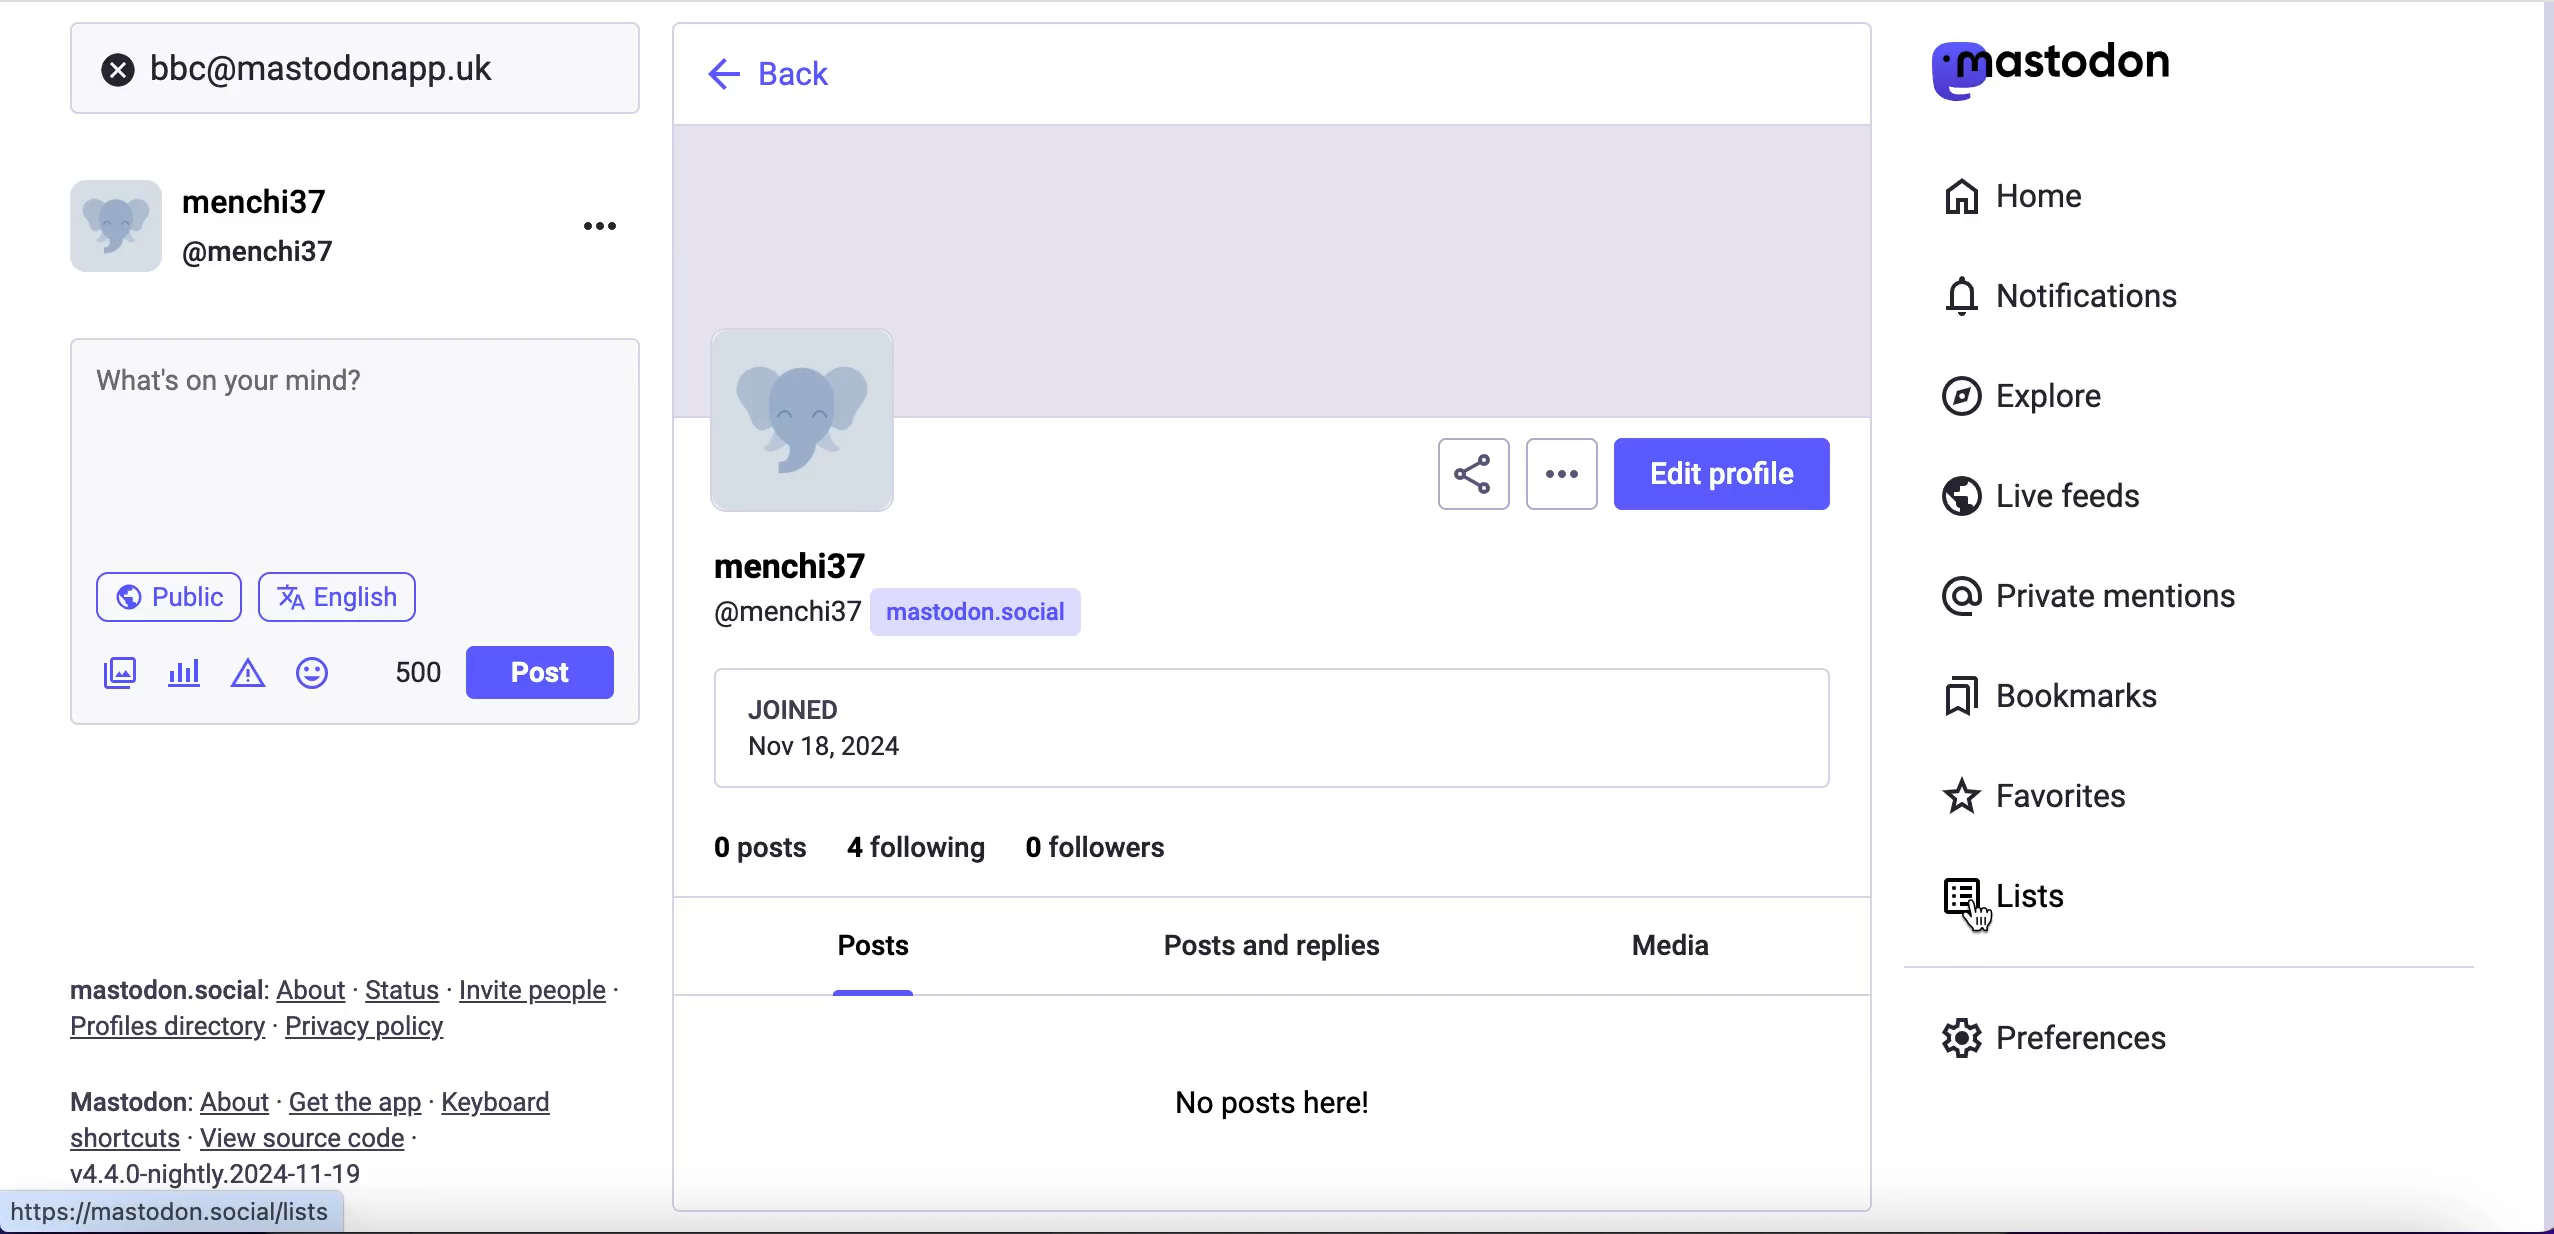 This screenshot has height=1234, width=2554. I want to click on profiles directory, so click(155, 1030).